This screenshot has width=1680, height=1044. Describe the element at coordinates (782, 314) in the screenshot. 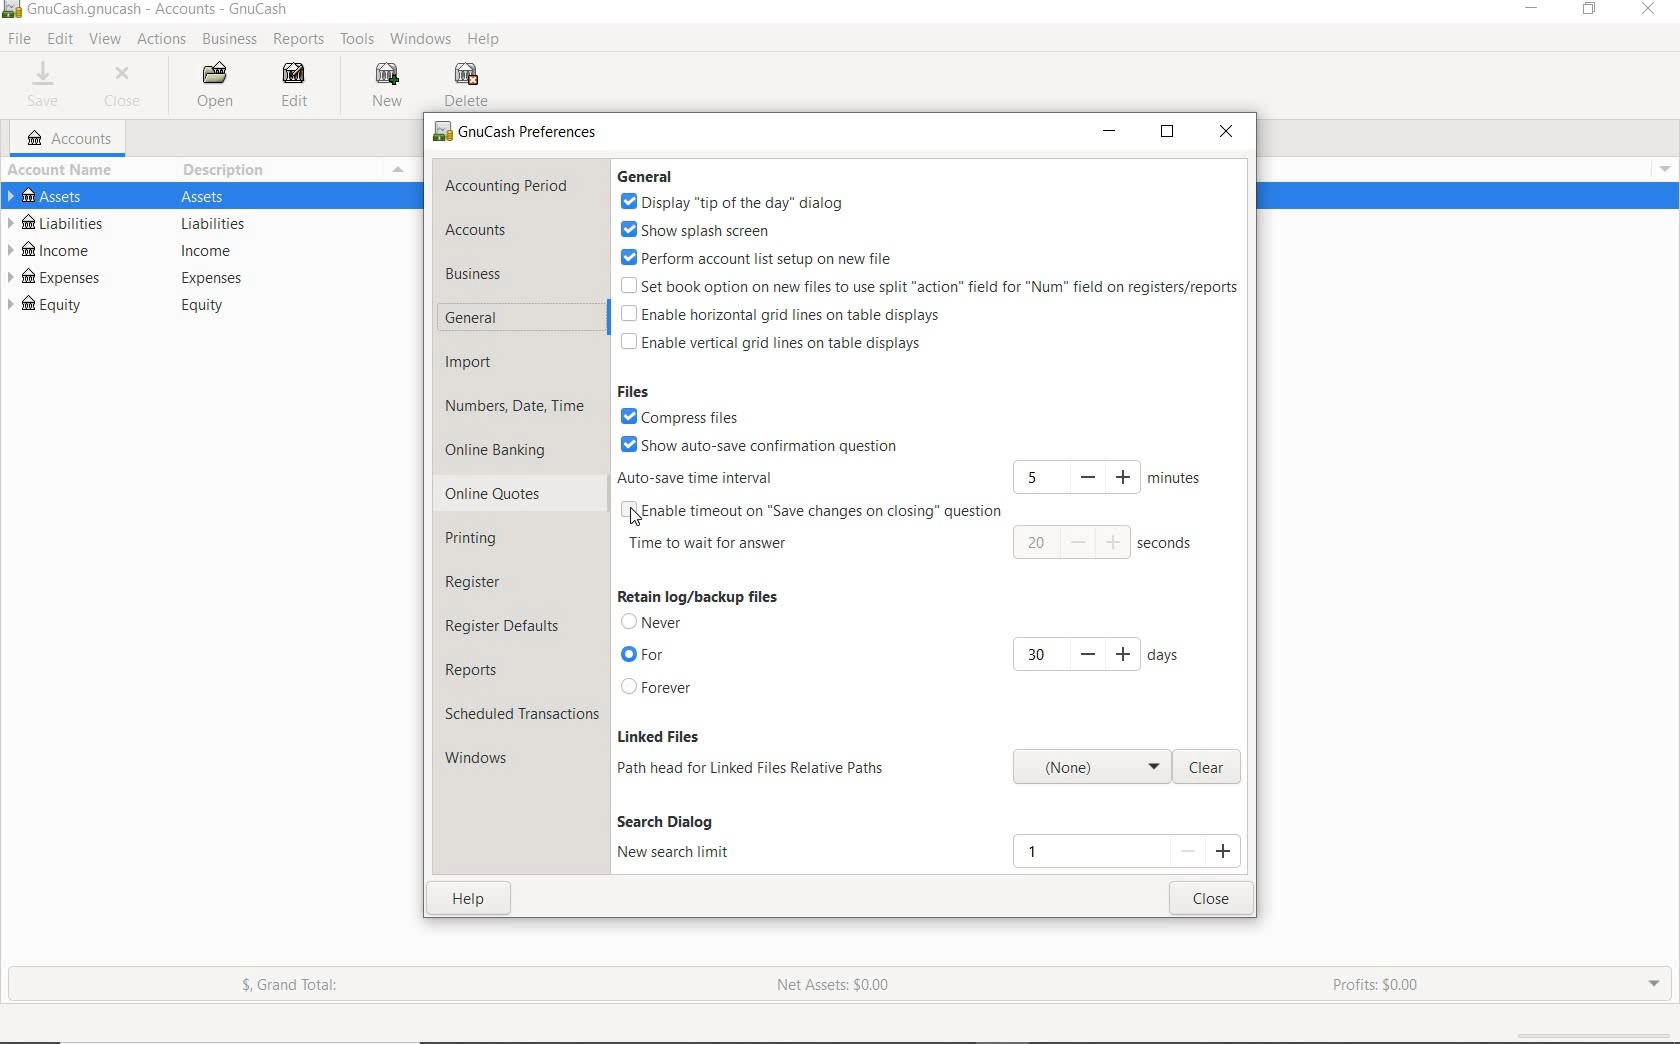

I see `enable horizontal grid lines` at that location.